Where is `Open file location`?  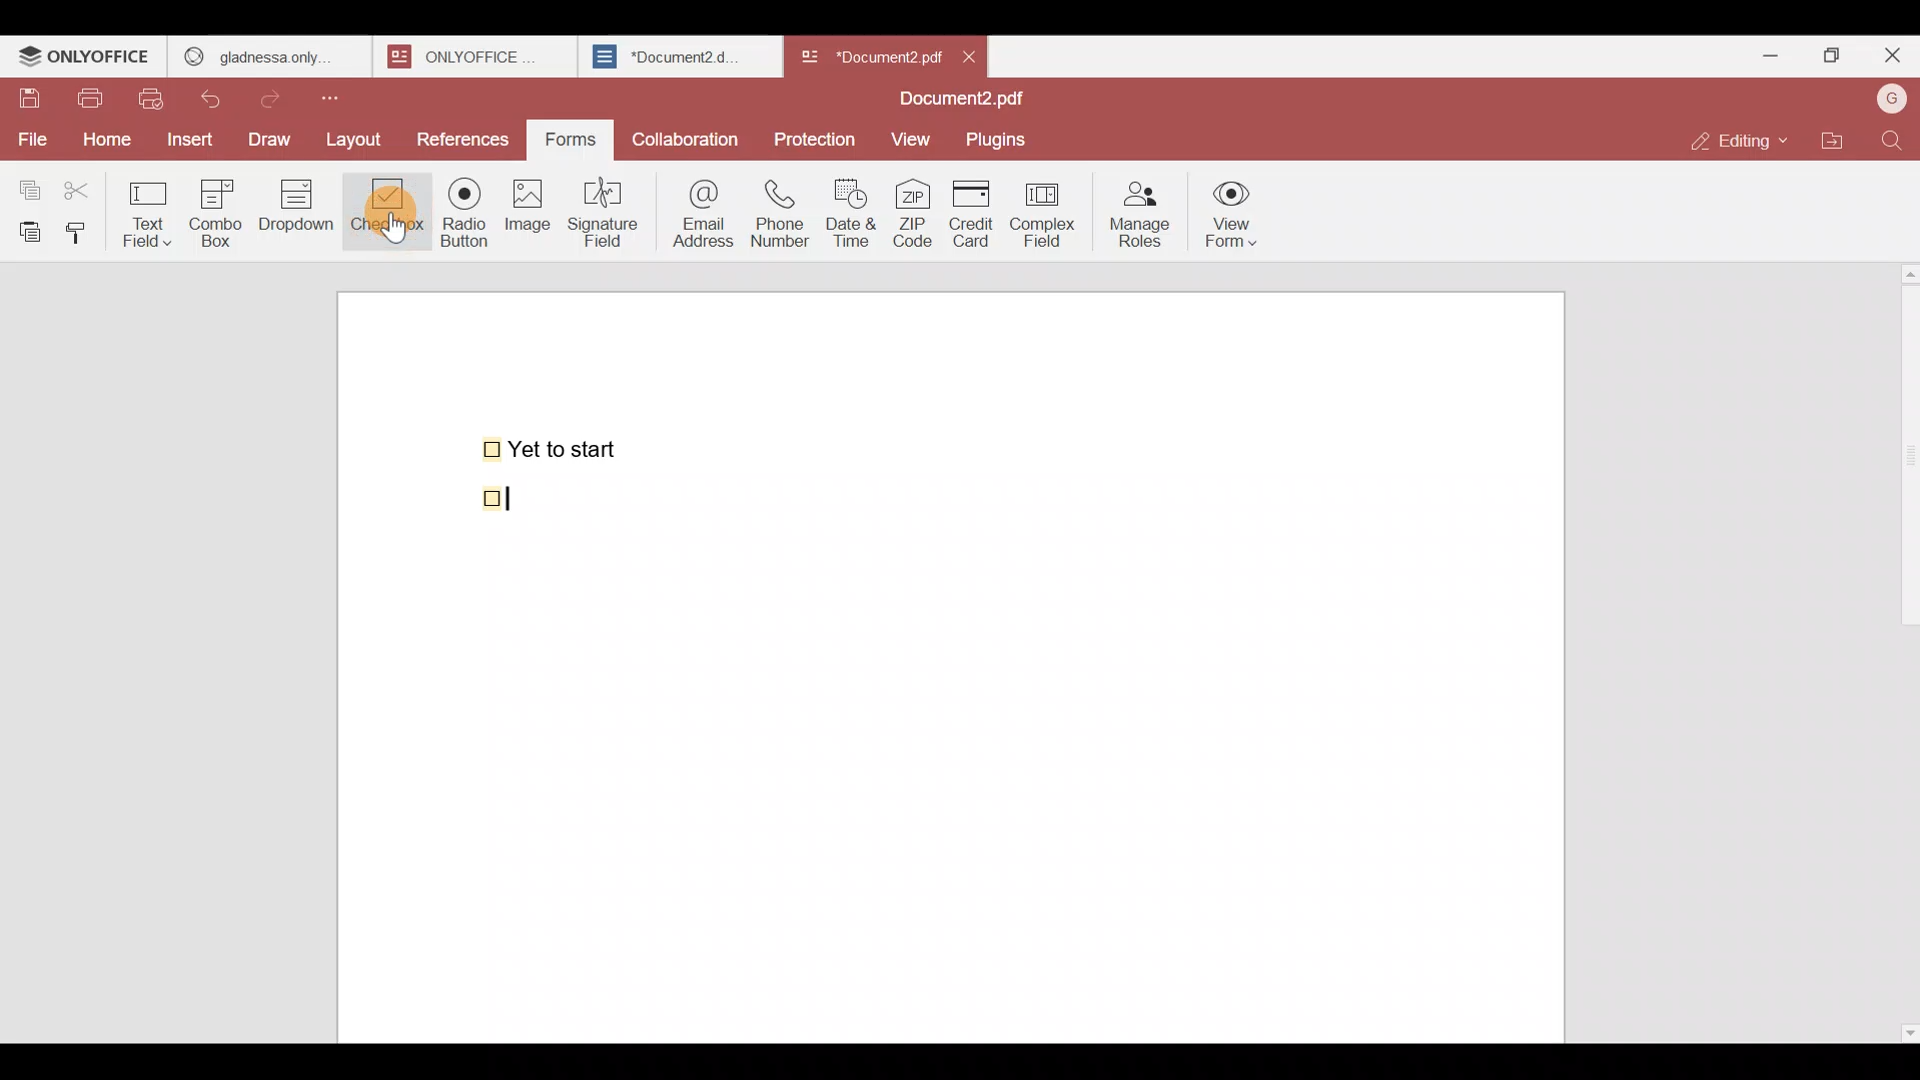 Open file location is located at coordinates (1832, 138).